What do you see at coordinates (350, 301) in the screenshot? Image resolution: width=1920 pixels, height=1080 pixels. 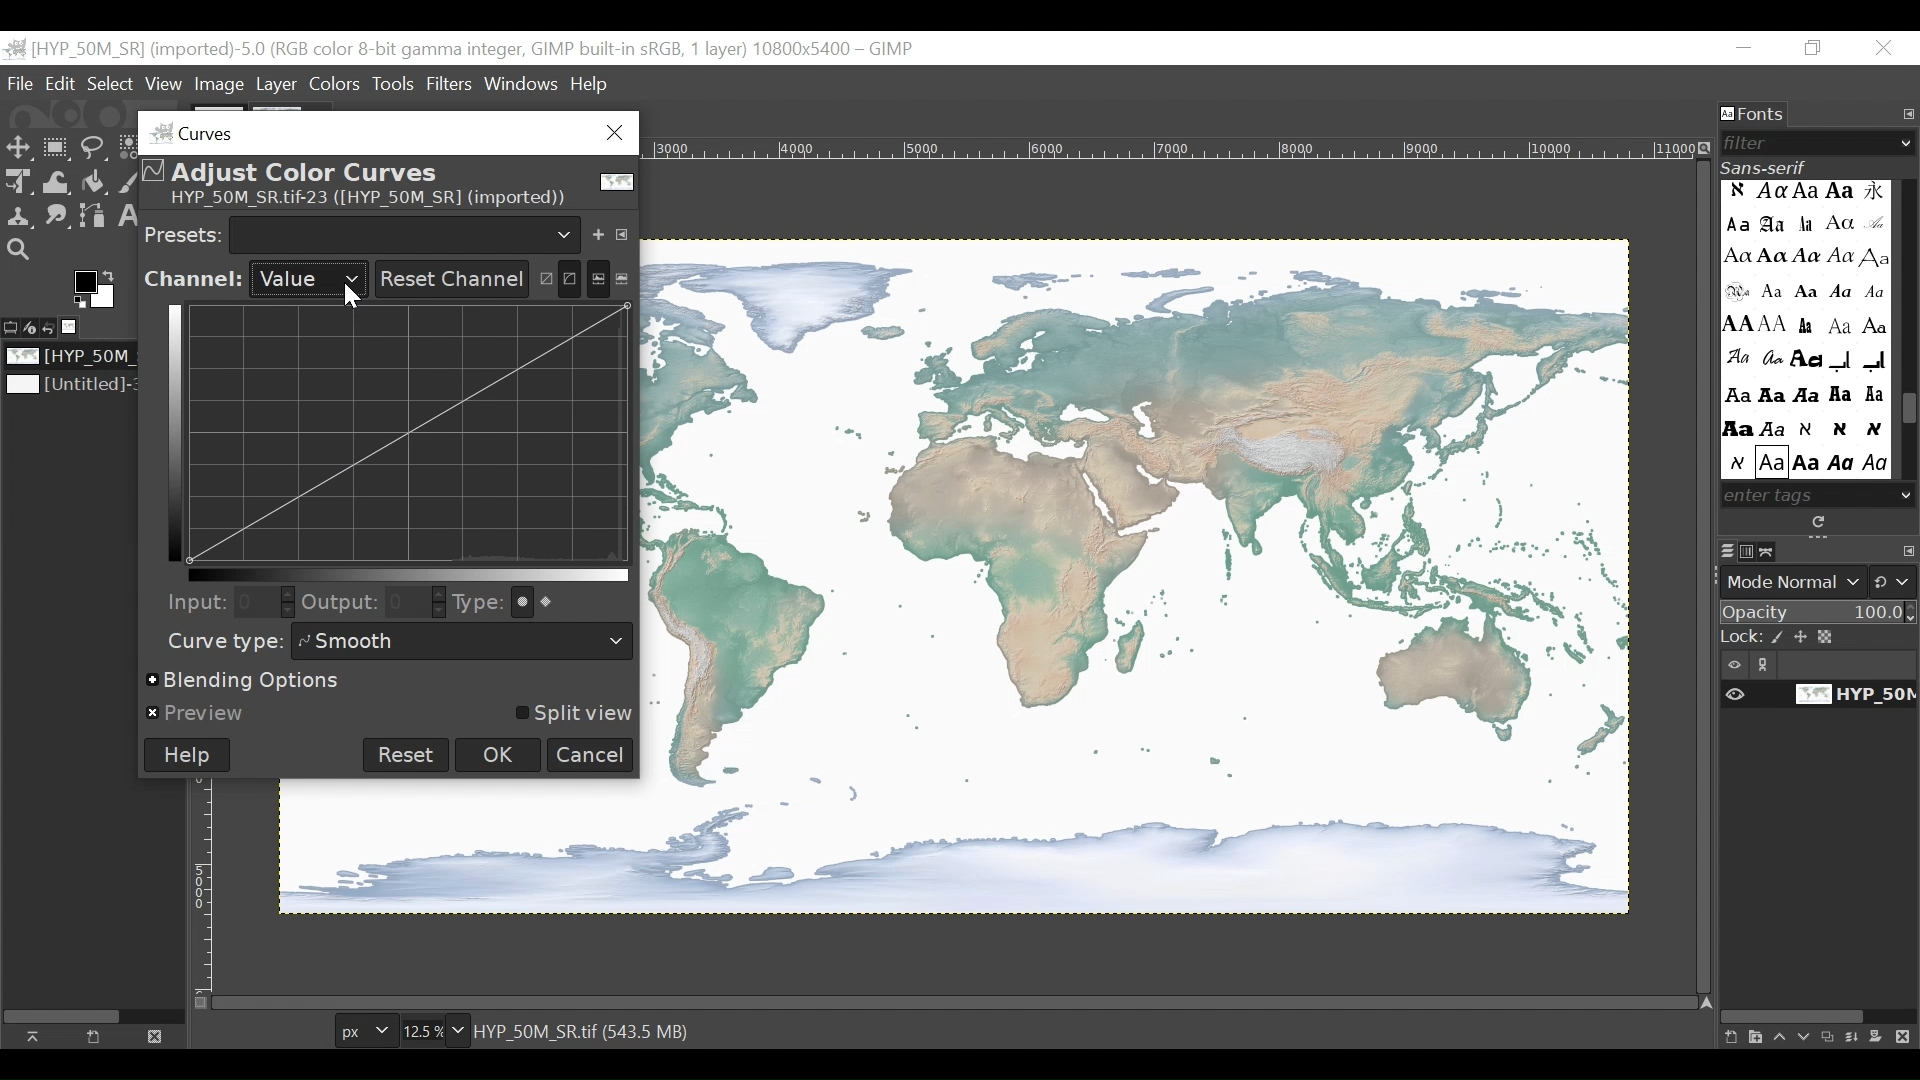 I see `cursor` at bounding box center [350, 301].